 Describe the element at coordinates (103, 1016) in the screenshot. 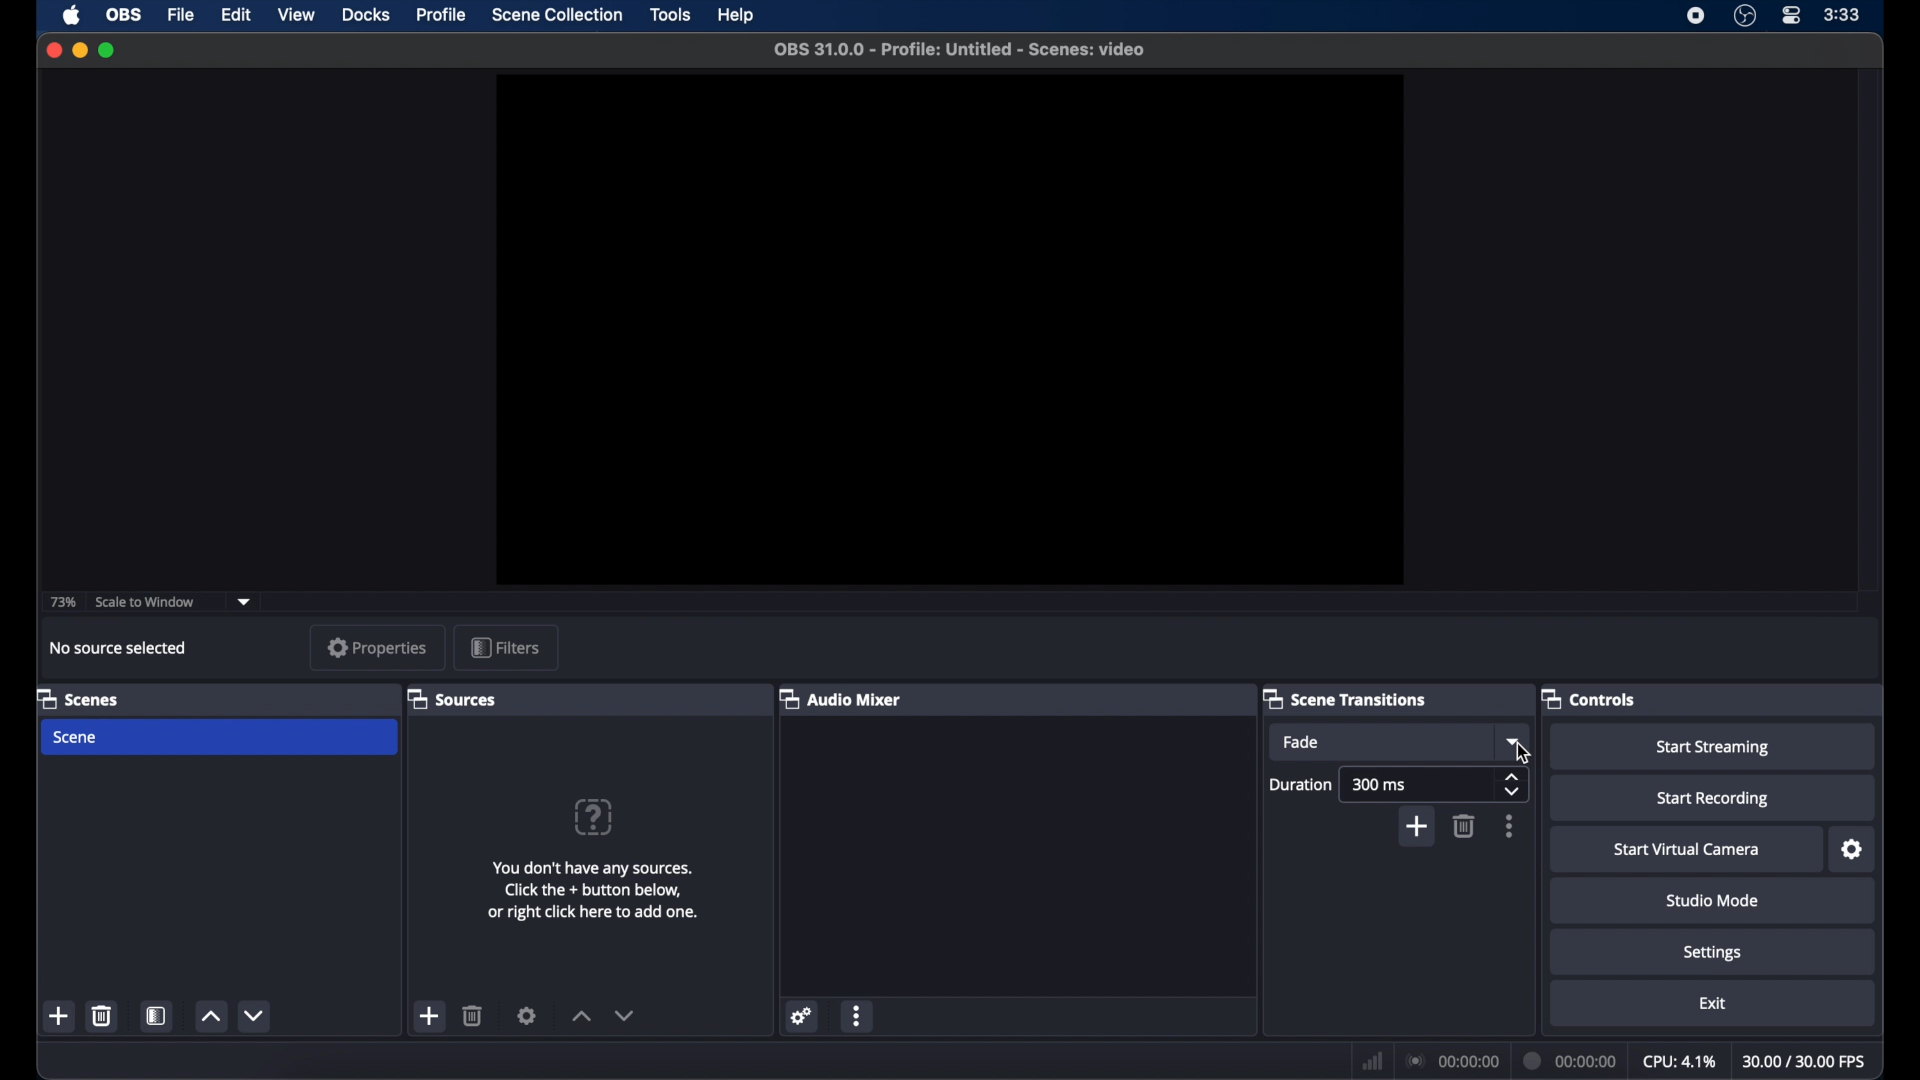

I see `delete` at that location.